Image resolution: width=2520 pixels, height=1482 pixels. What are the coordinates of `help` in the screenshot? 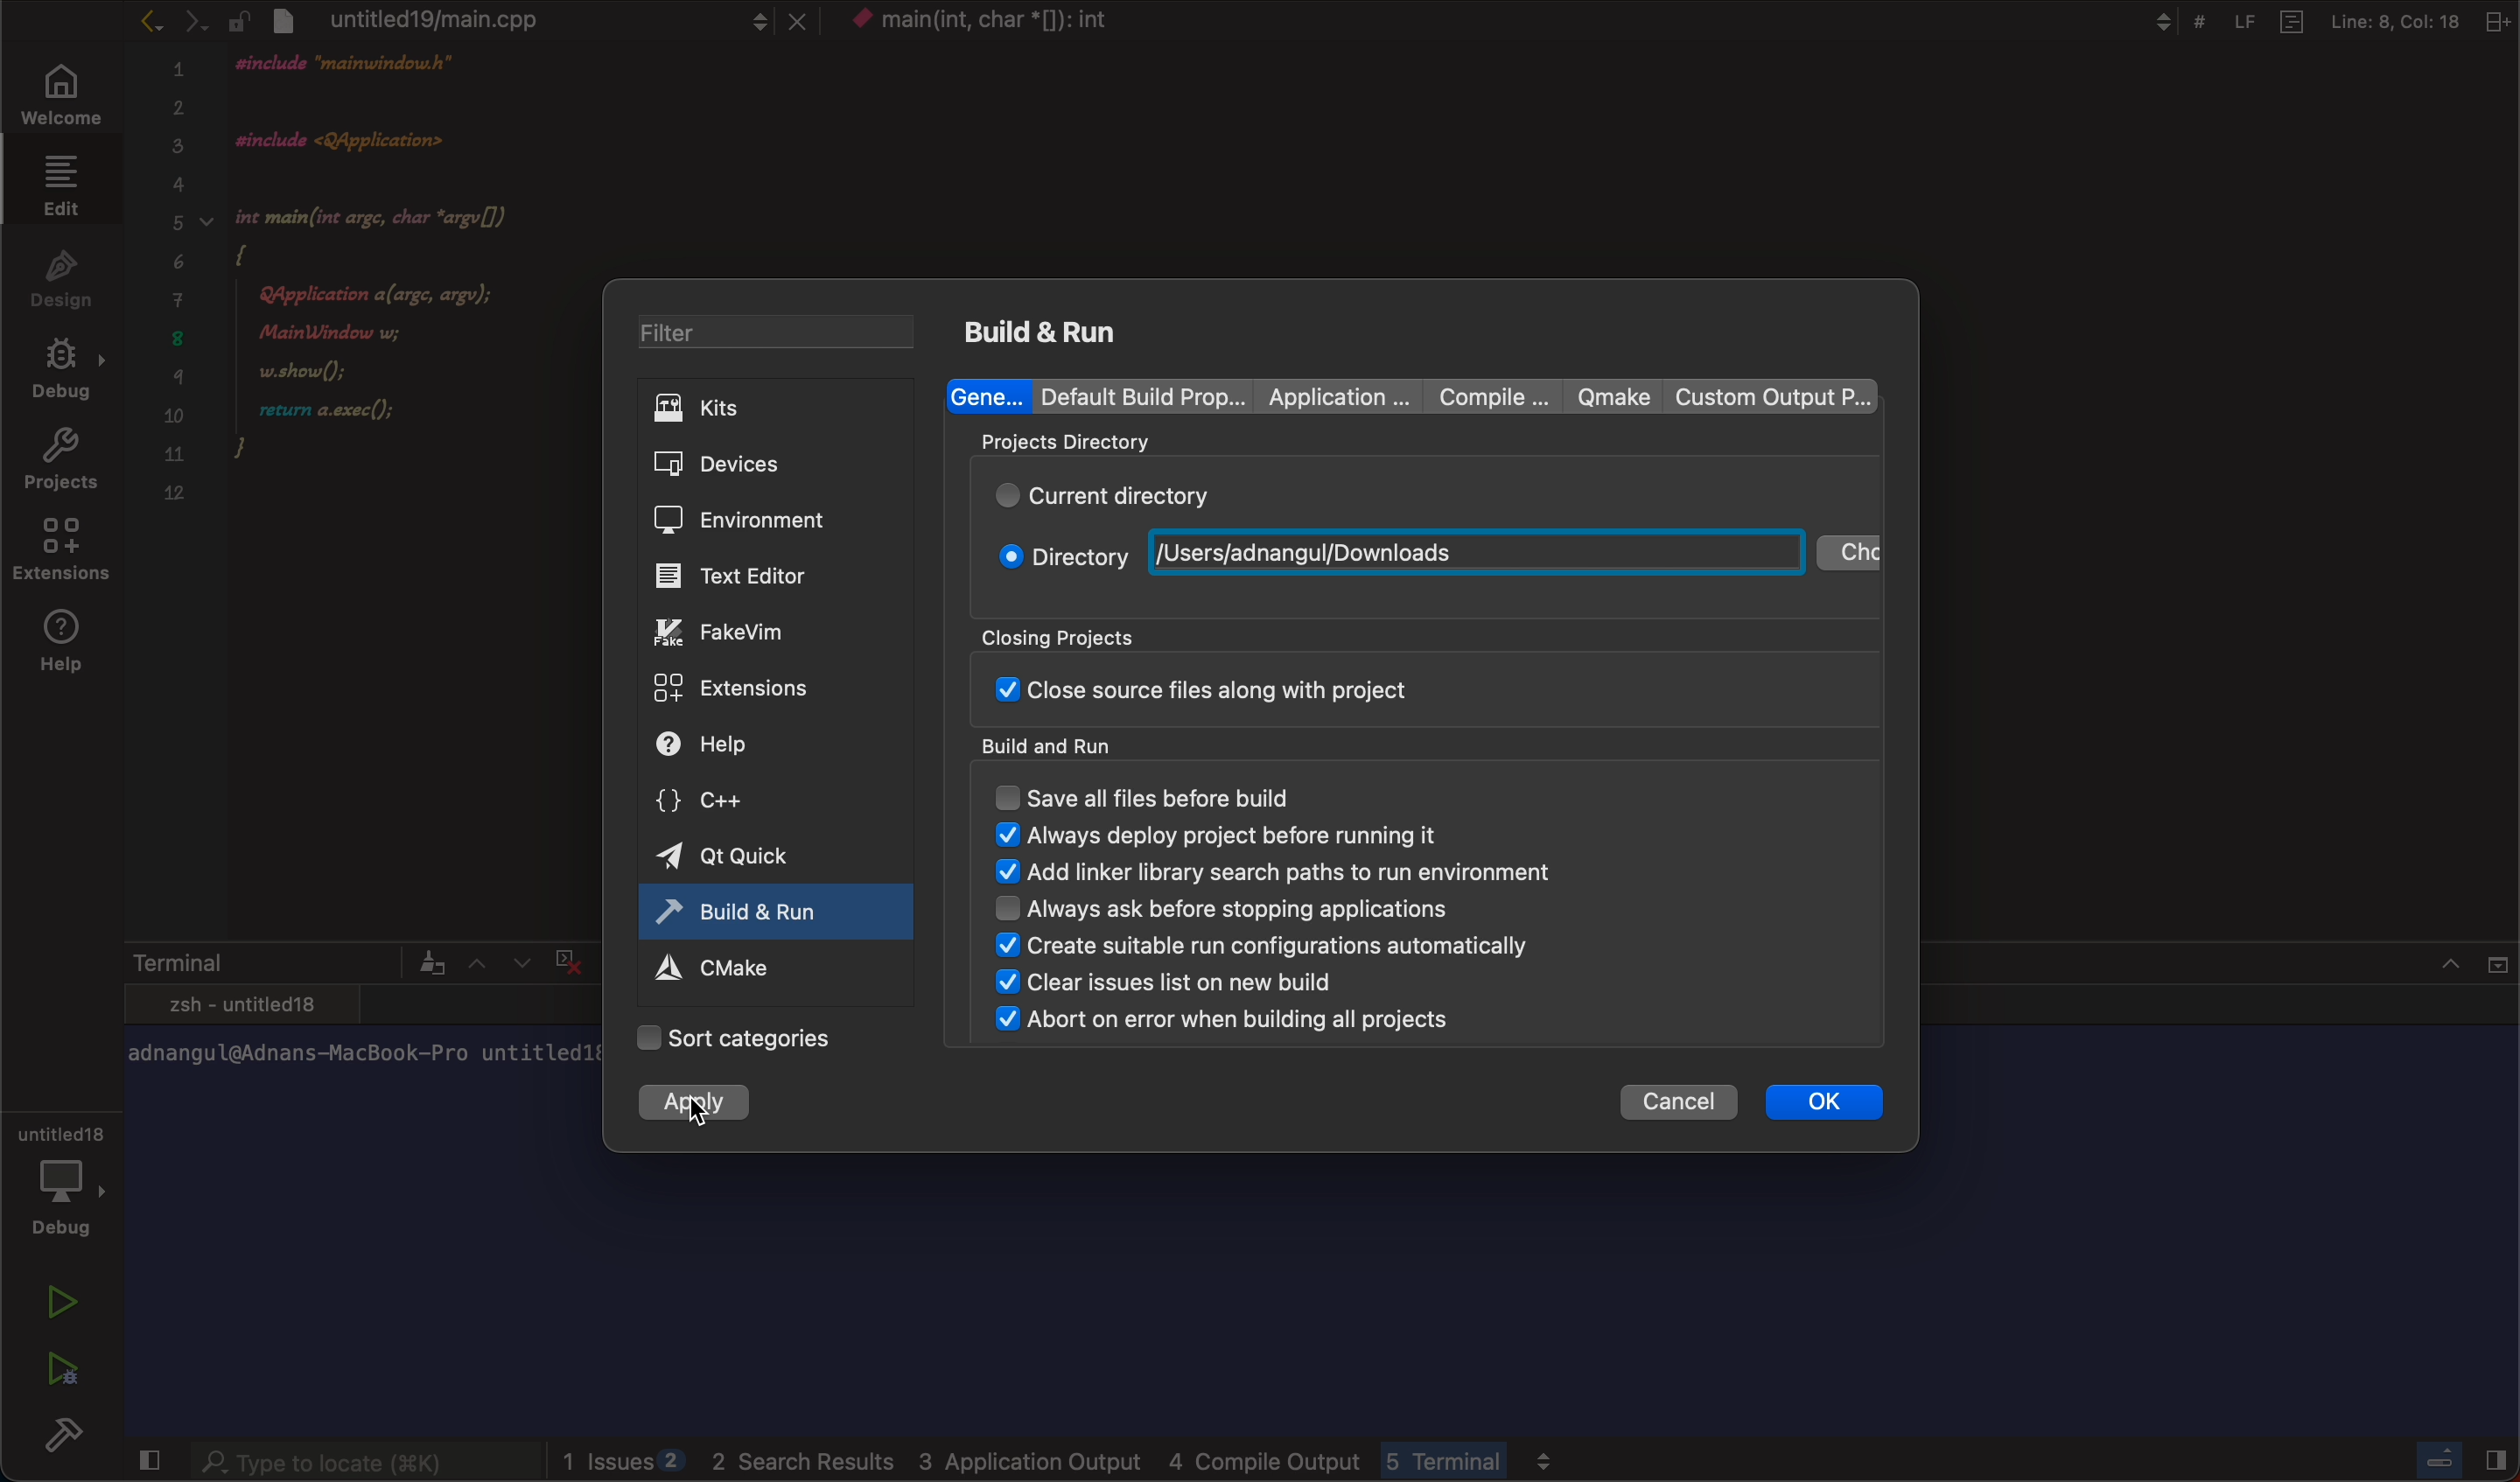 It's located at (722, 745).